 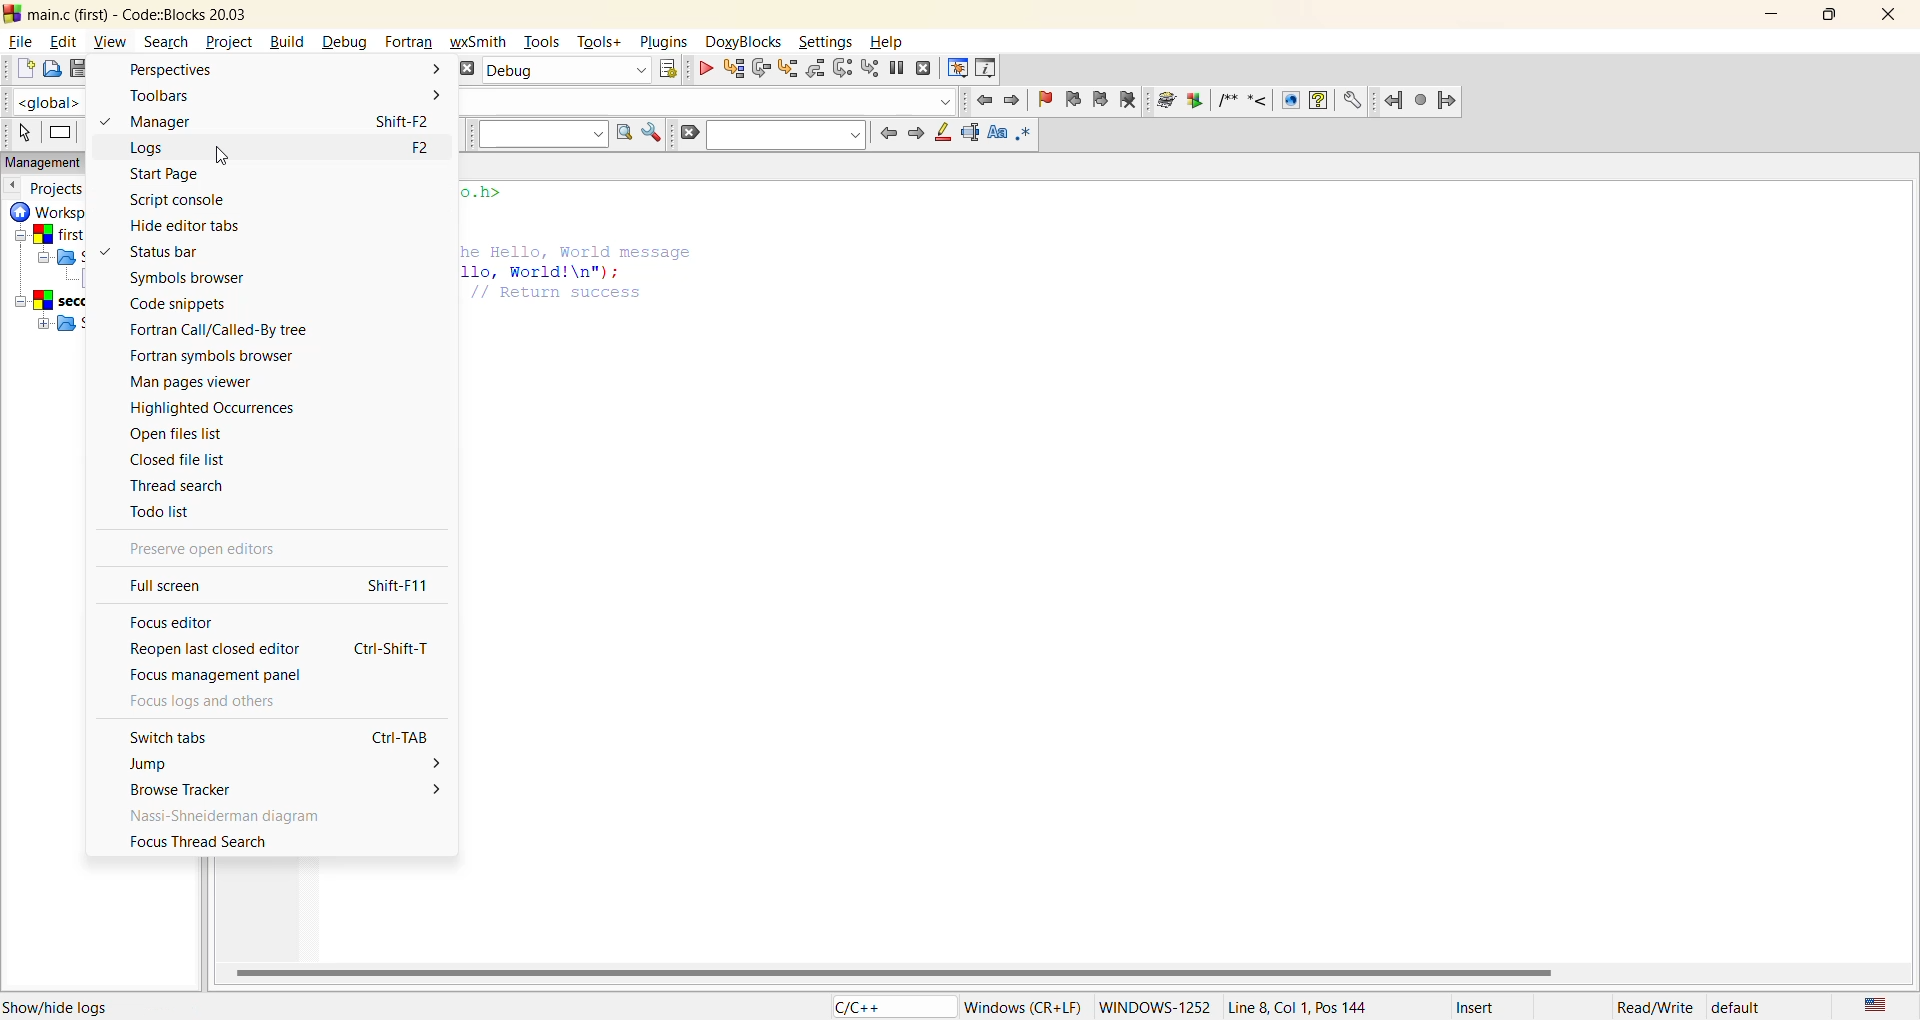 What do you see at coordinates (1655, 1008) in the screenshot?
I see `Read/Write` at bounding box center [1655, 1008].